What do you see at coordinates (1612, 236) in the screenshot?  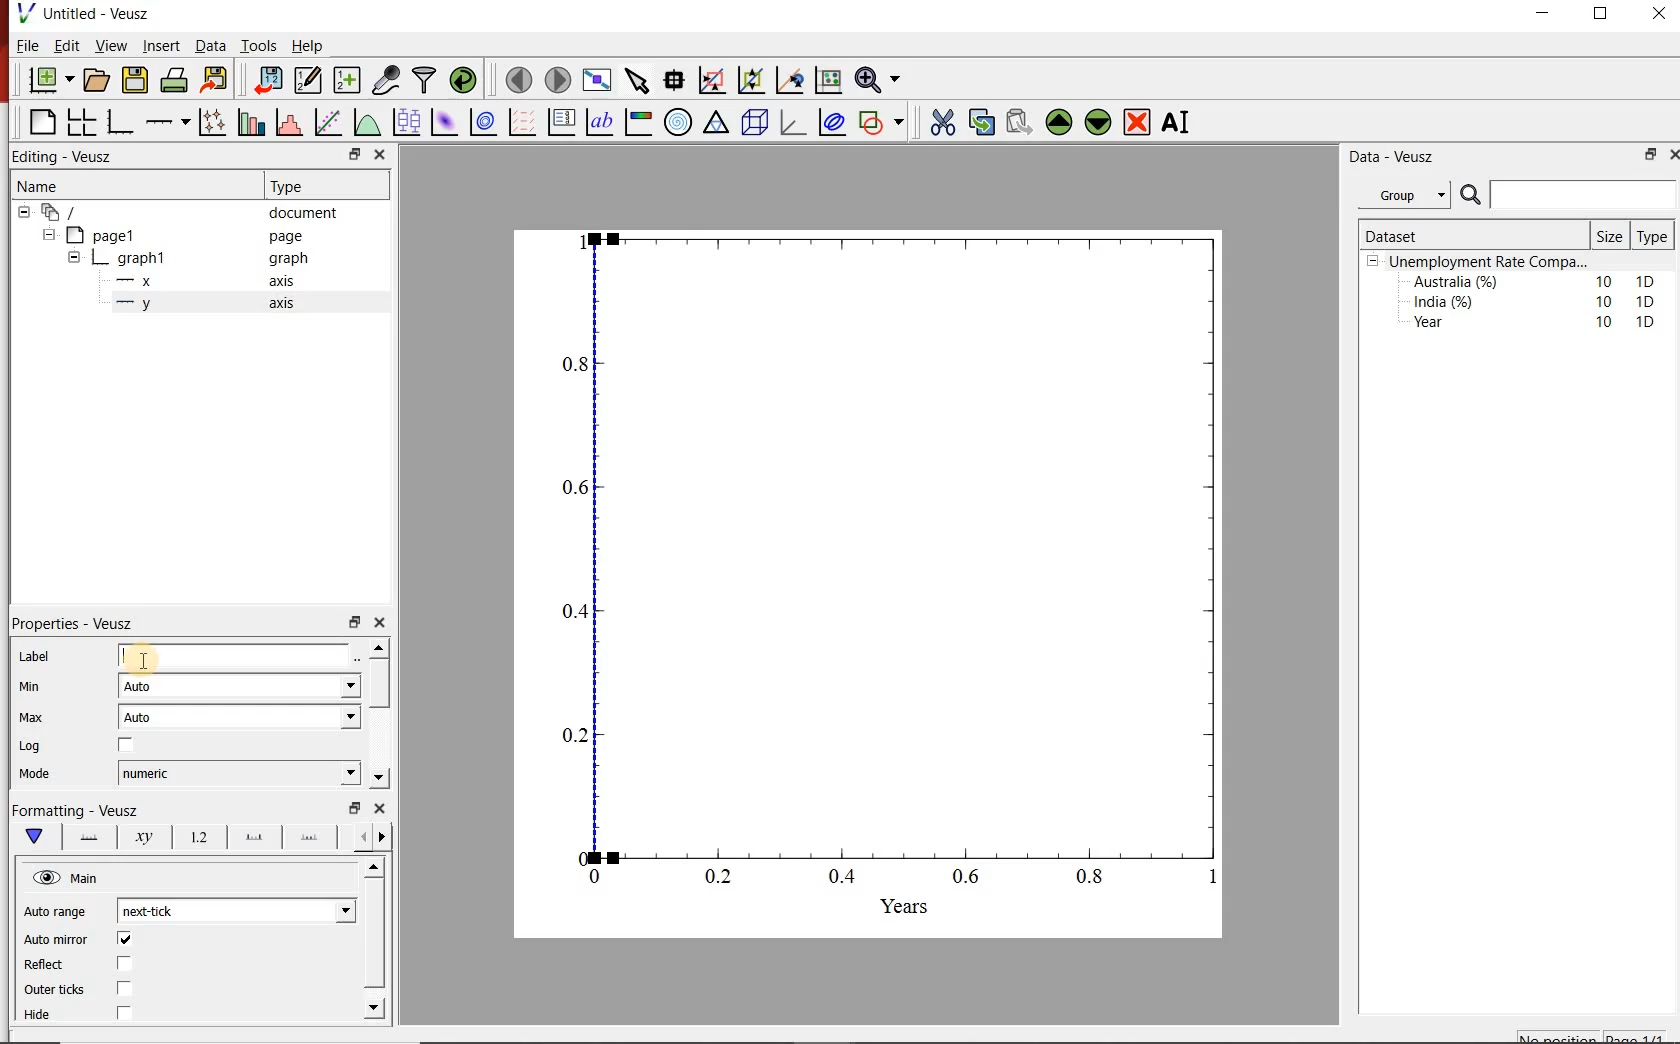 I see `Size` at bounding box center [1612, 236].